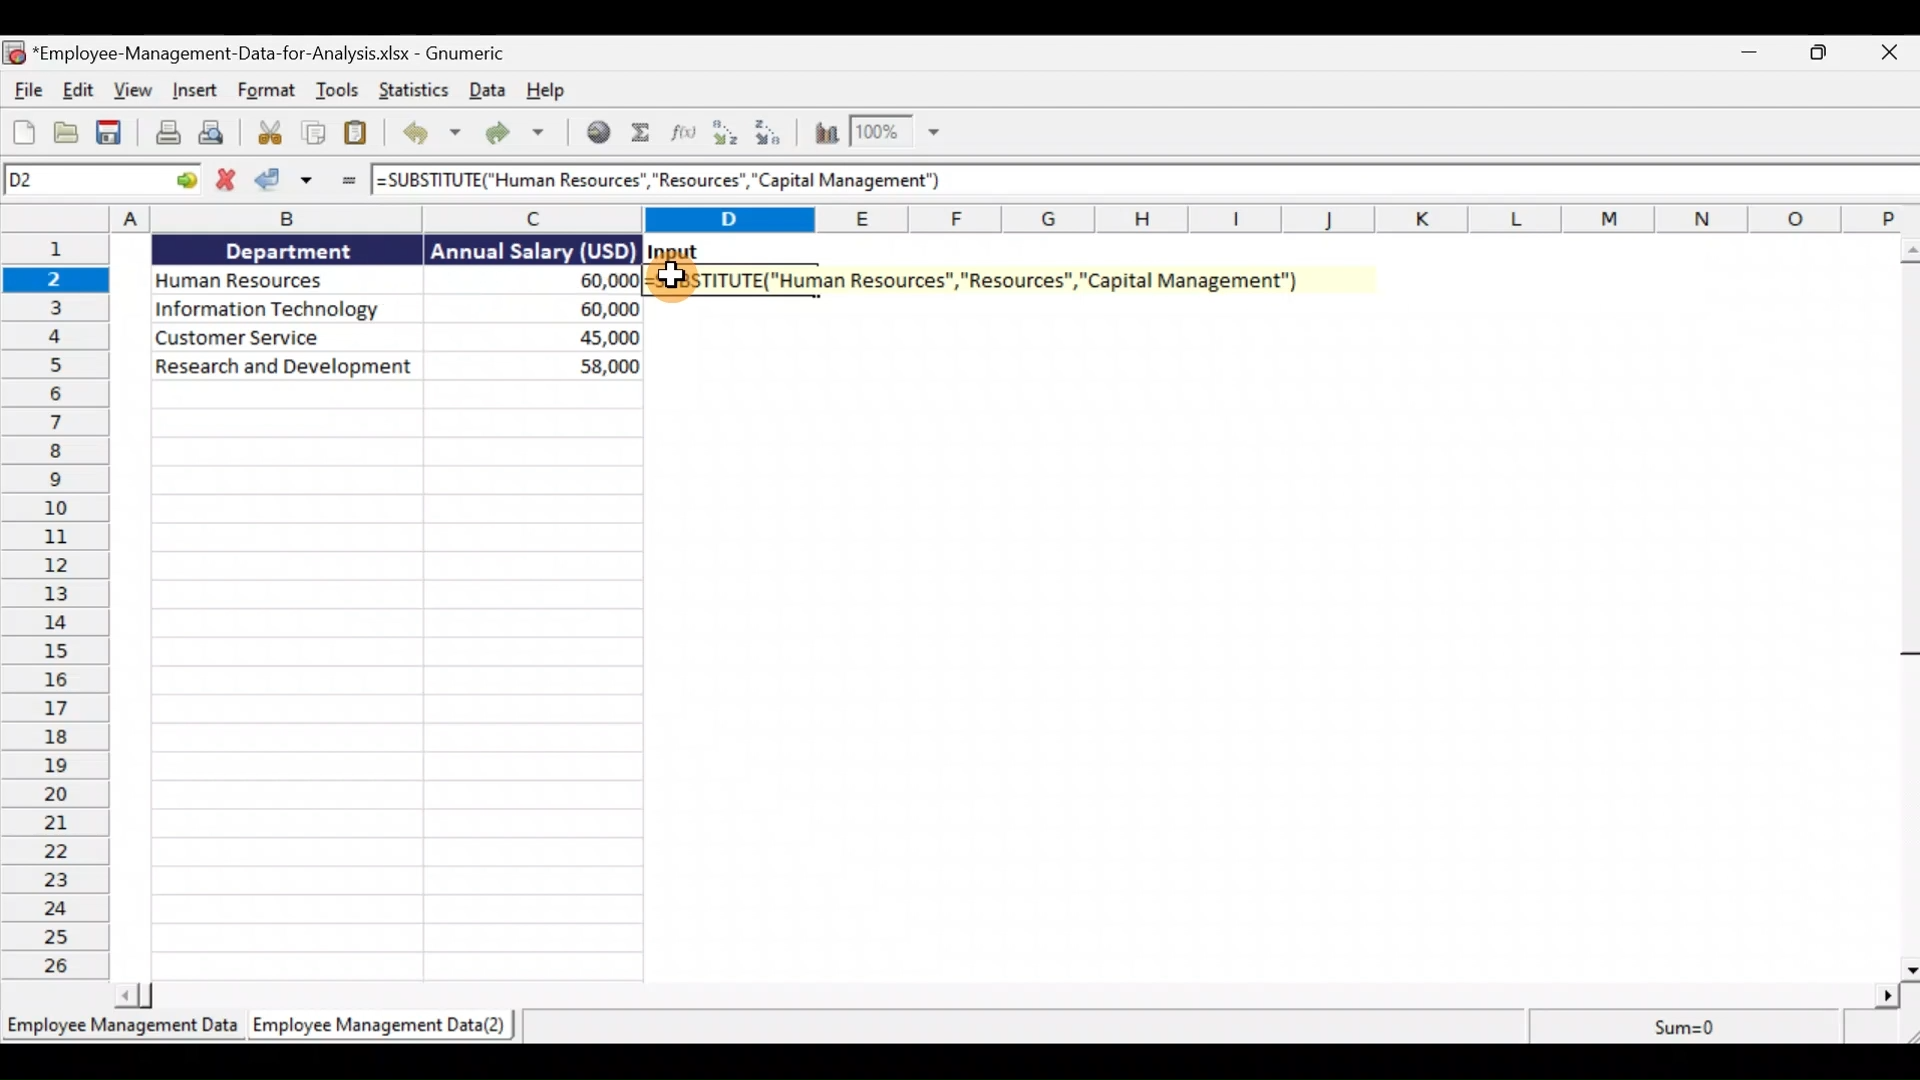 This screenshot has width=1920, height=1080. Describe the element at coordinates (725, 131) in the screenshot. I see `Sort Ascending` at that location.